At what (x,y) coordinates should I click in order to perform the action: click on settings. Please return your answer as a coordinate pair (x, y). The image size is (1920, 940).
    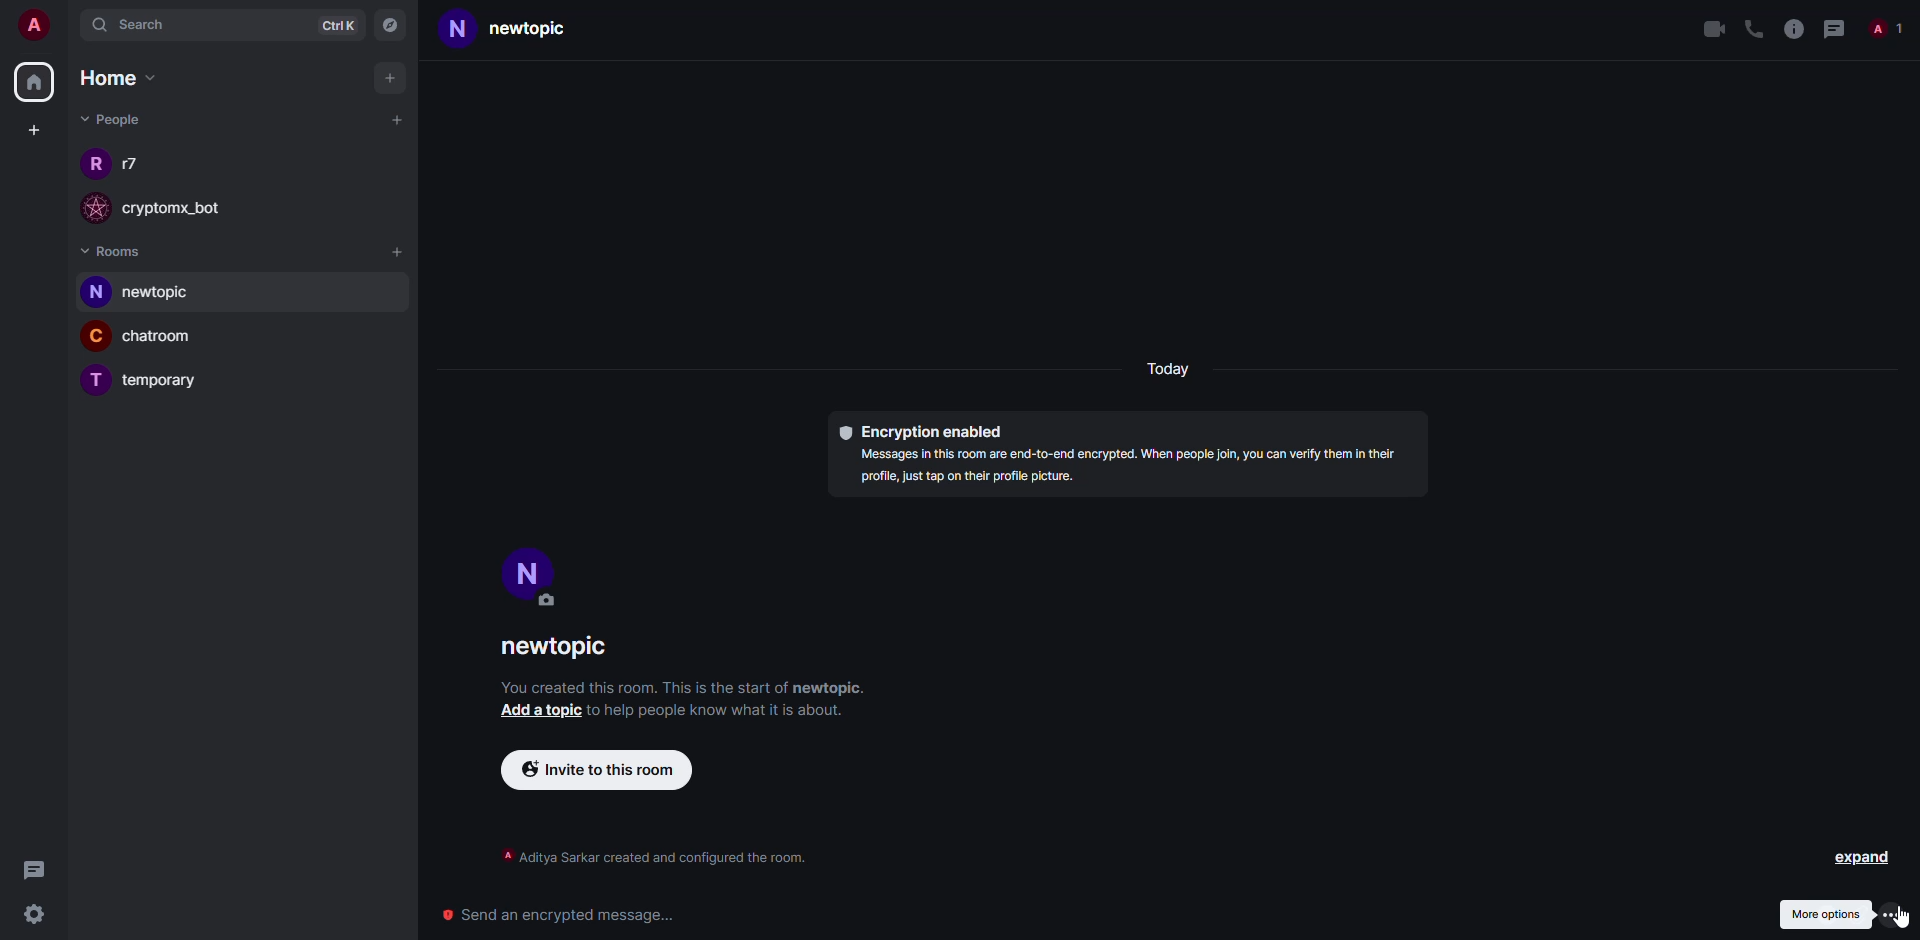
    Looking at the image, I should click on (39, 915).